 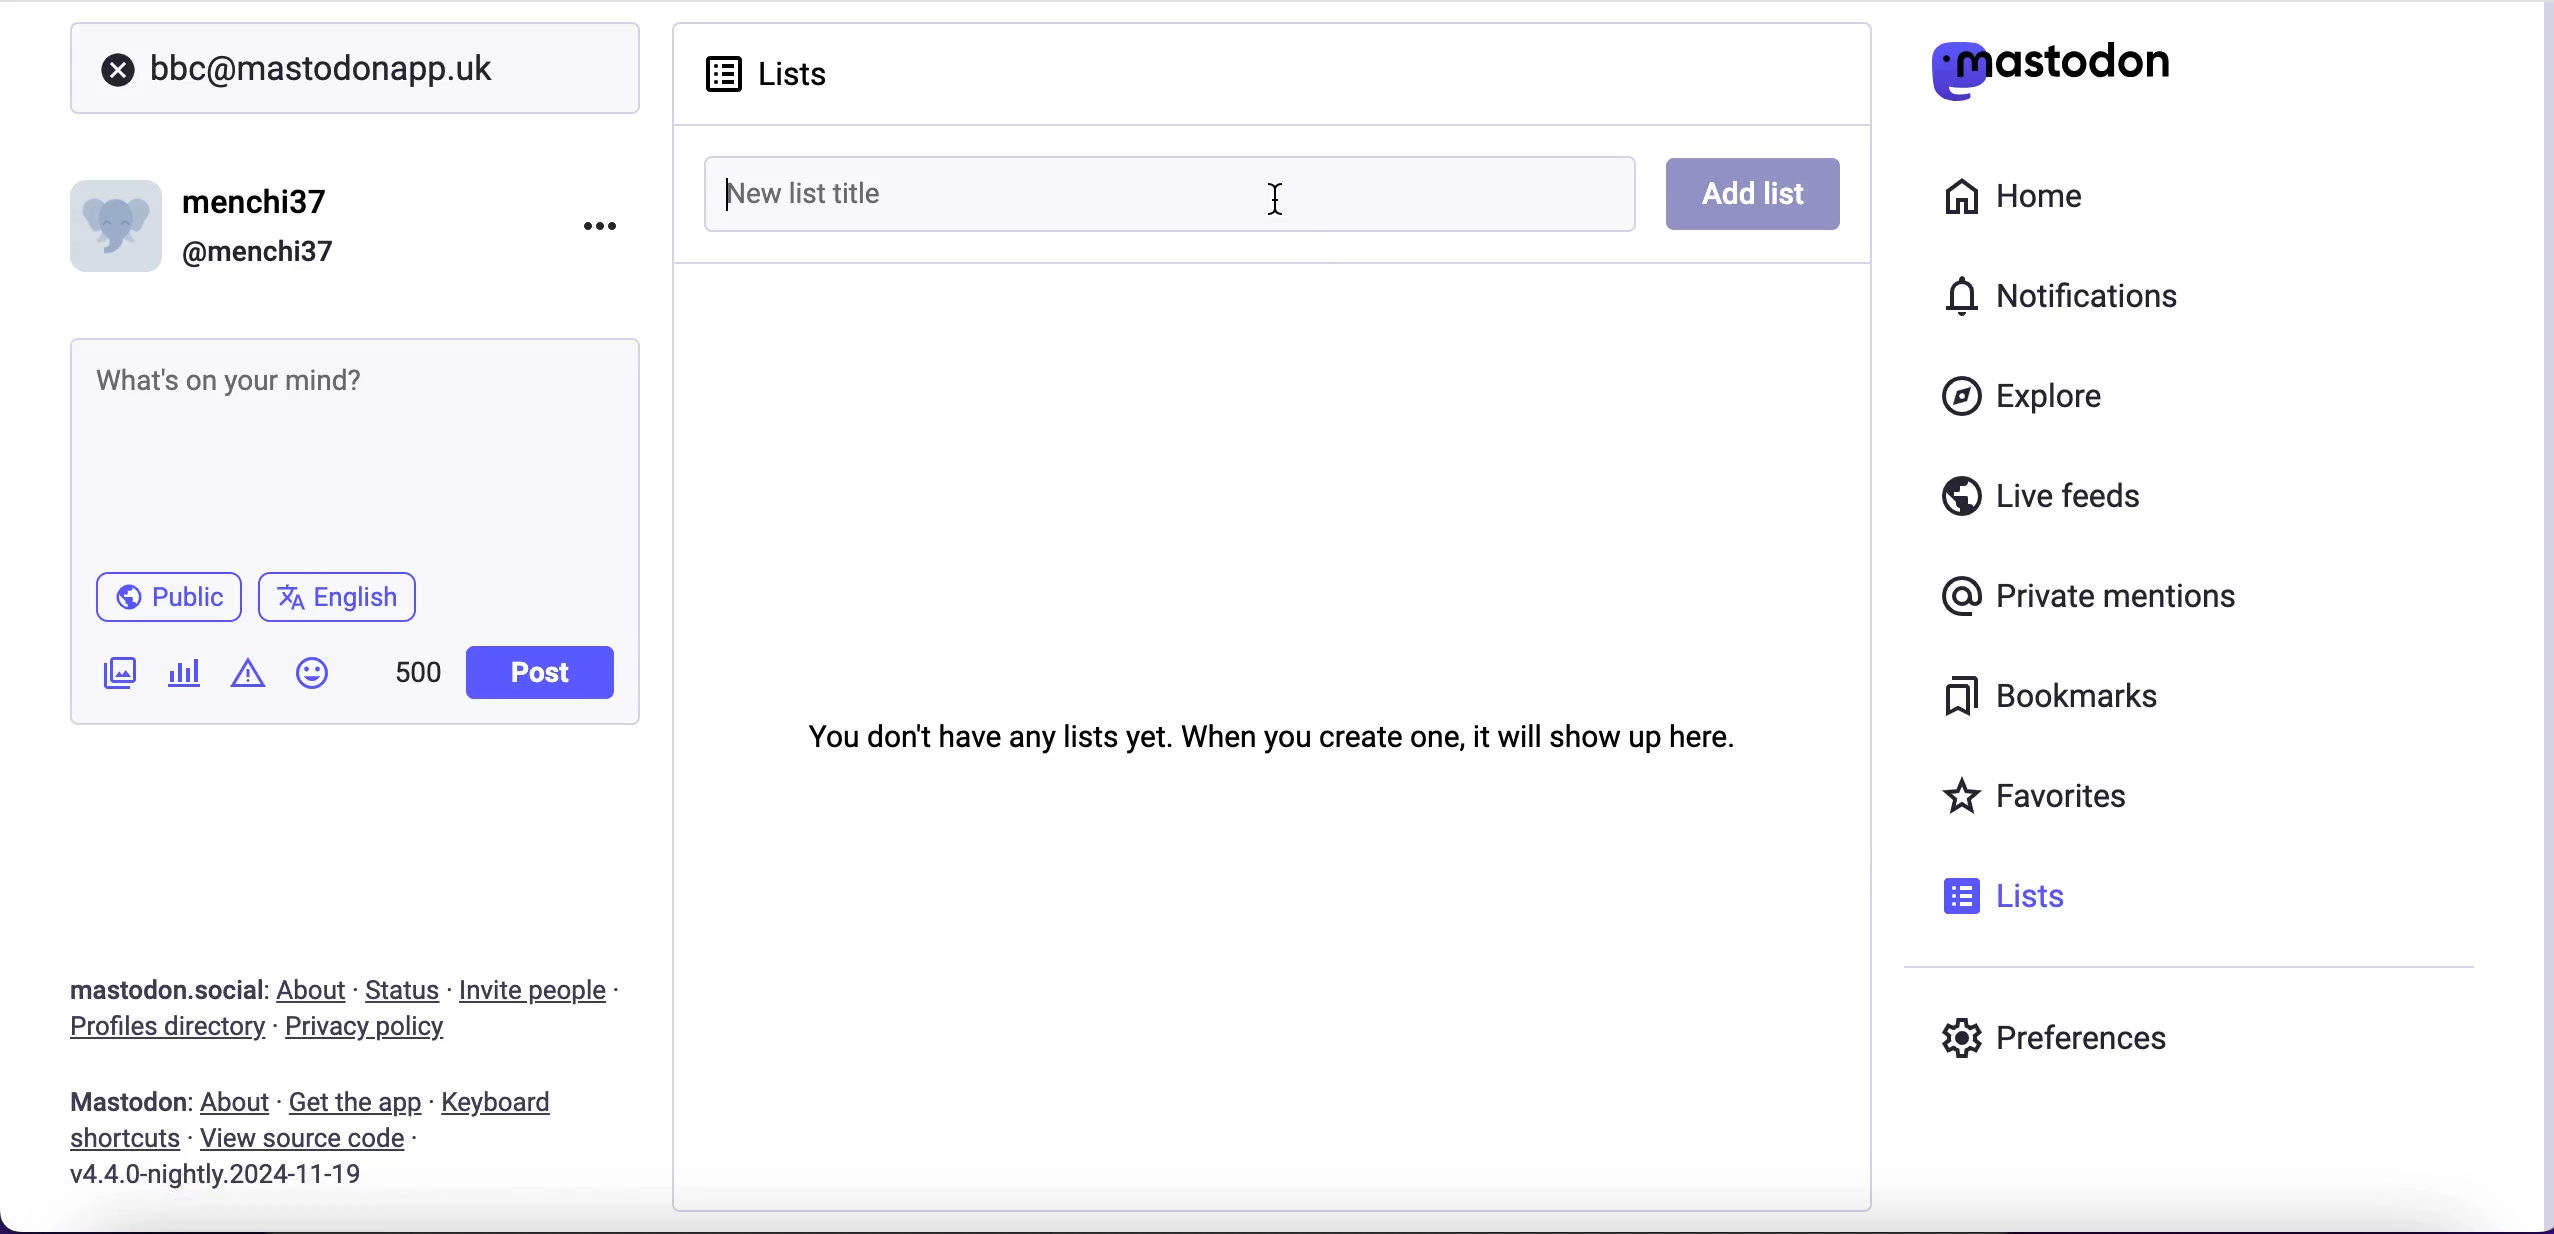 I want to click on emojis, so click(x=321, y=683).